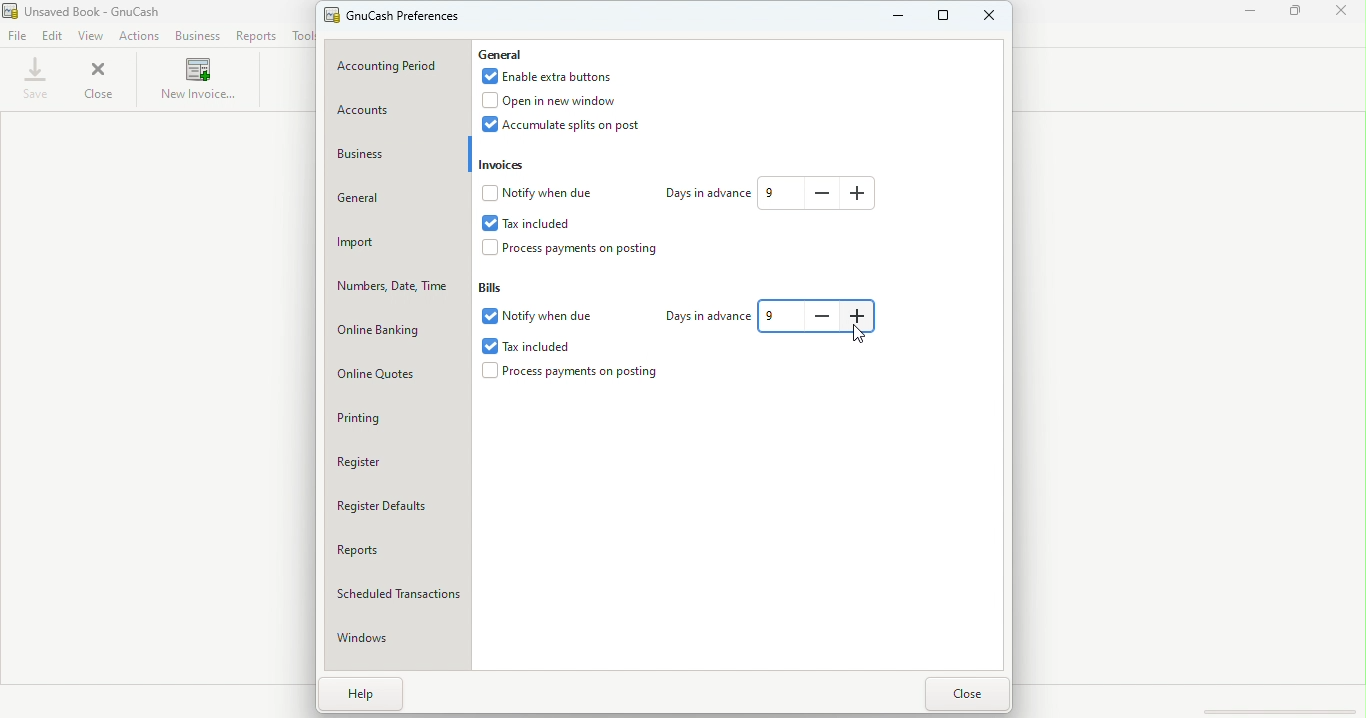 Image resolution: width=1366 pixels, height=718 pixels. Describe the element at coordinates (531, 346) in the screenshot. I see `Tax included` at that location.